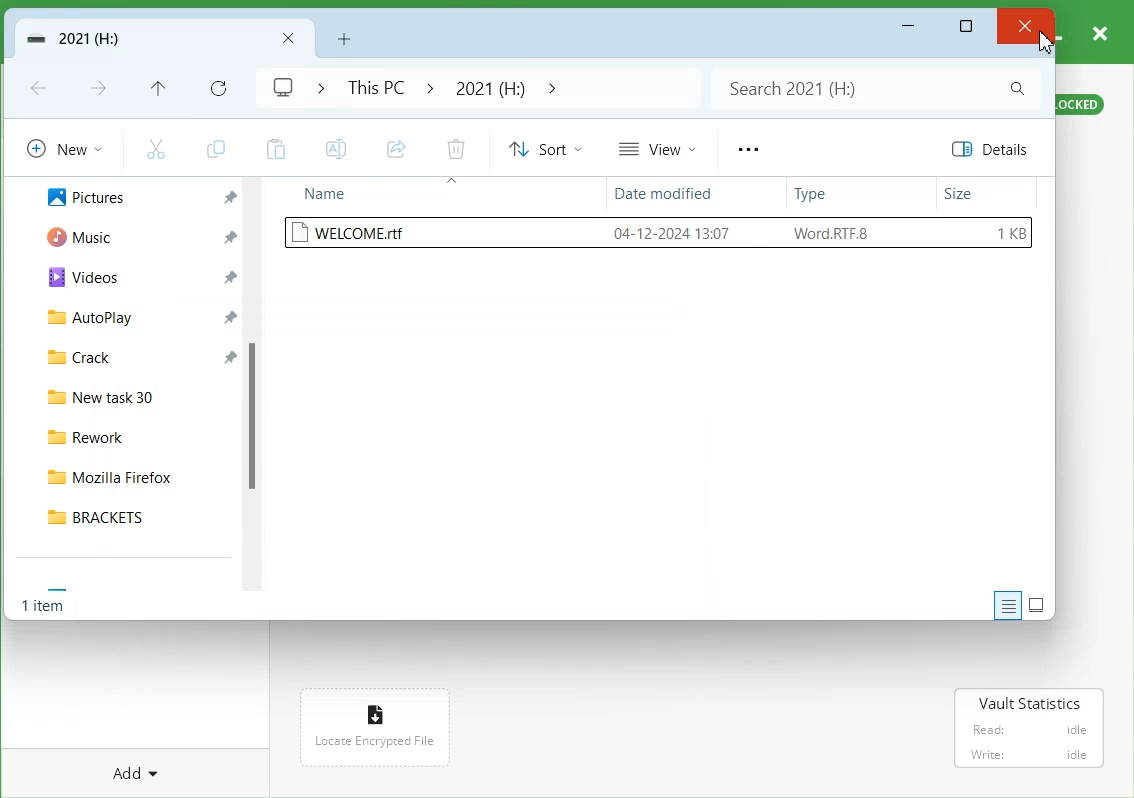 Image resolution: width=1134 pixels, height=798 pixels. Describe the element at coordinates (155, 147) in the screenshot. I see `Cut` at that location.